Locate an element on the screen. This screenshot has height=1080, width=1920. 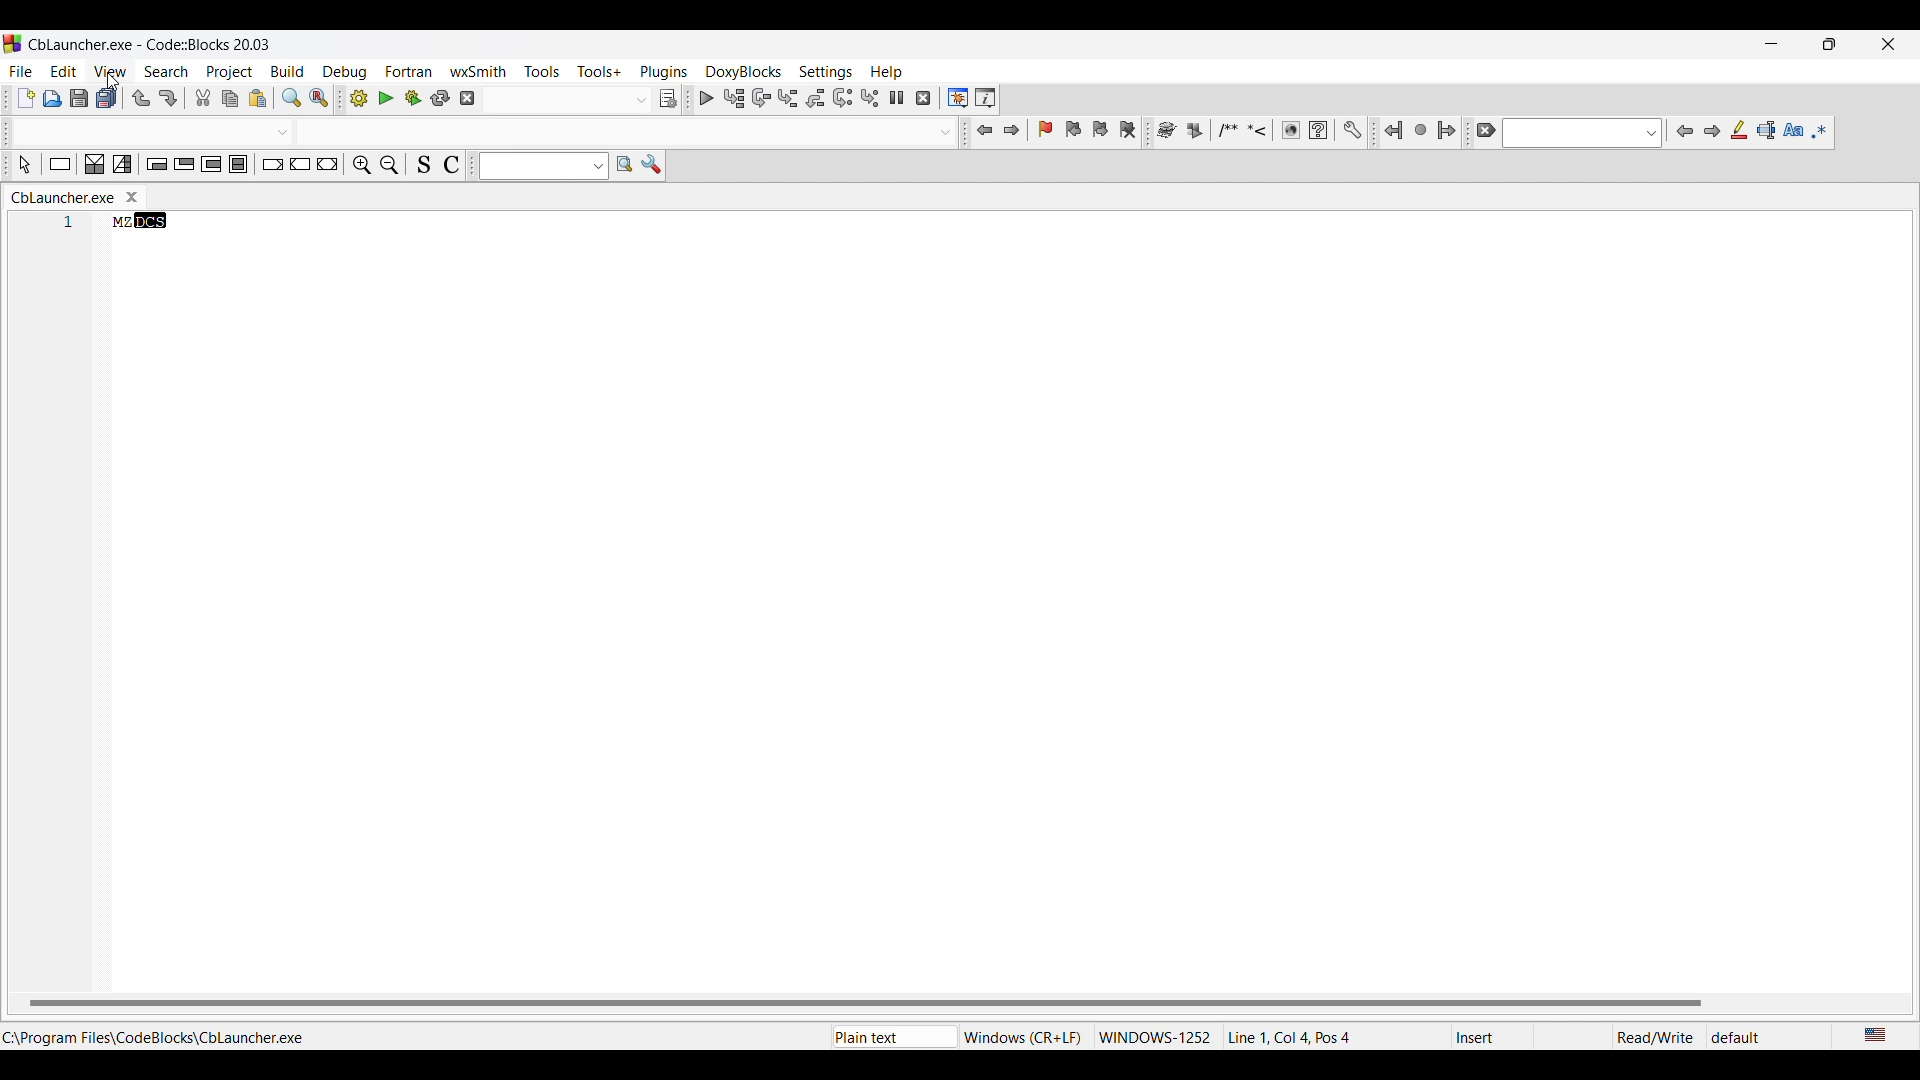
Step into instruction is located at coordinates (870, 98).